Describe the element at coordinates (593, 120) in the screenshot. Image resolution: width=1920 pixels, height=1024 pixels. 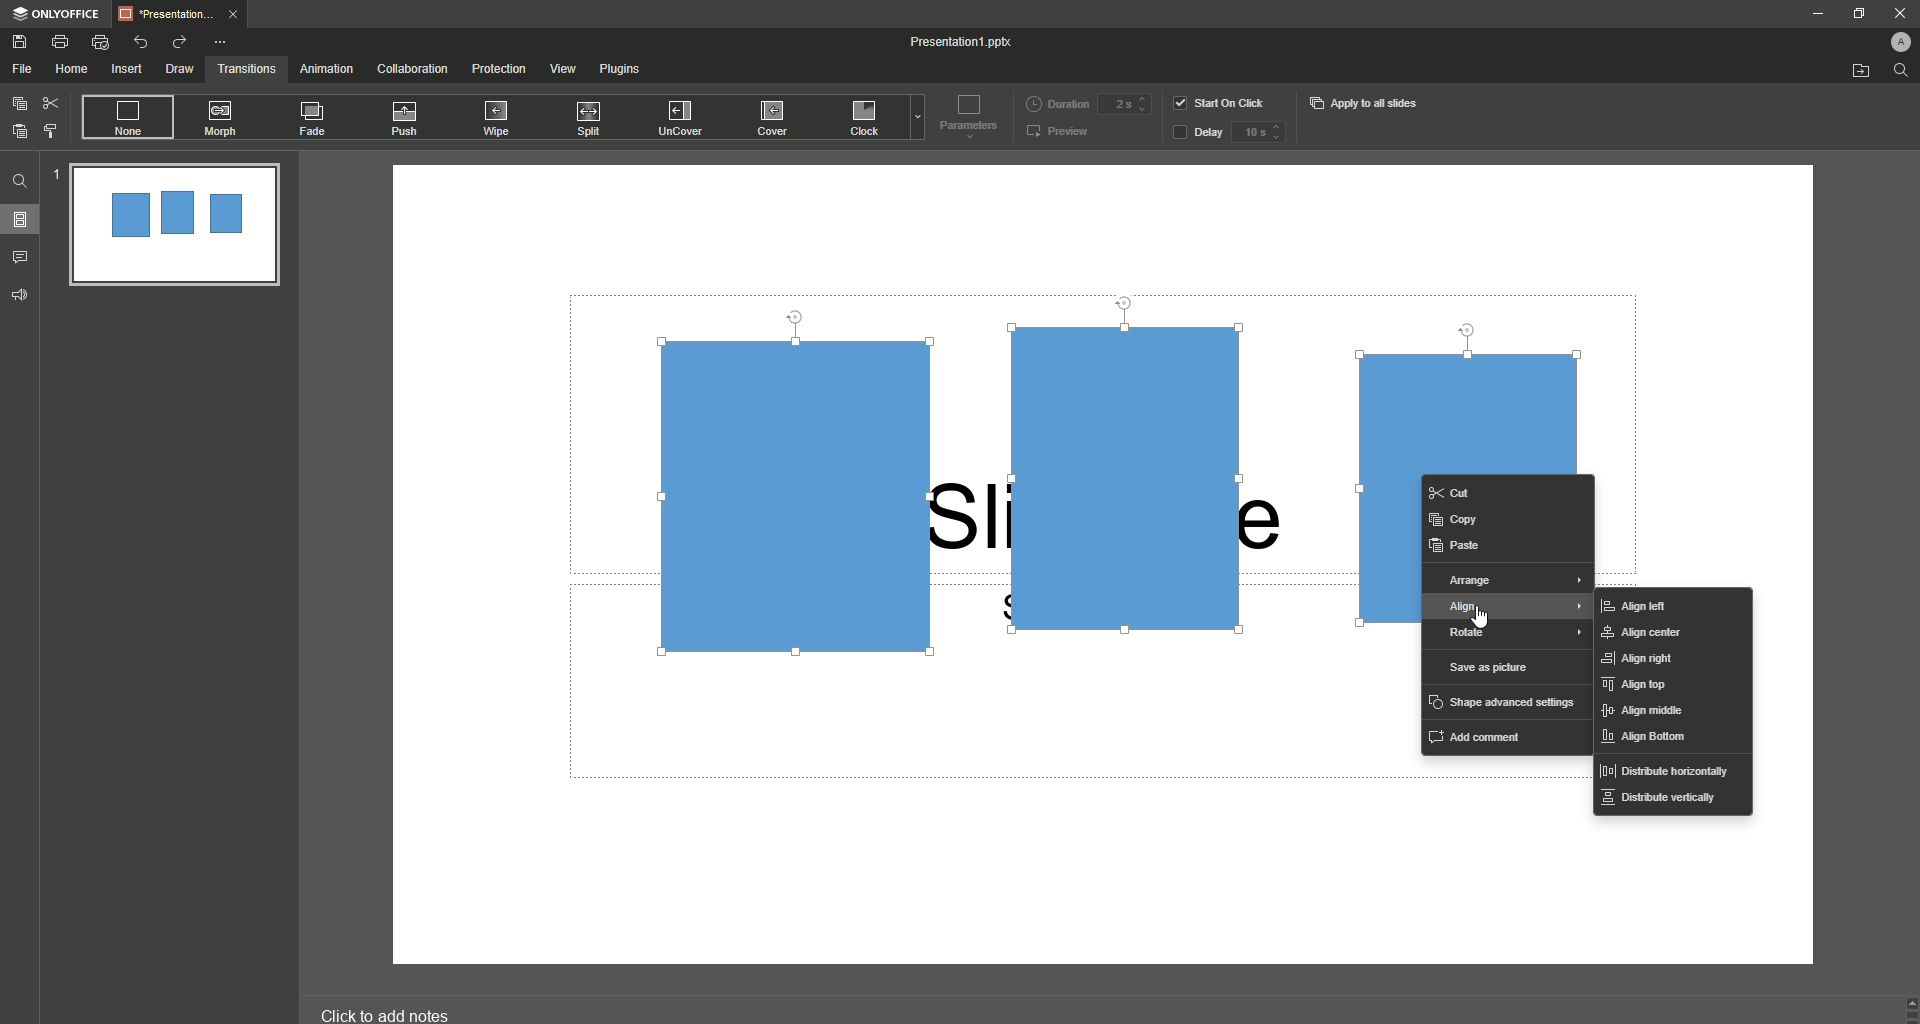
I see `Split` at that location.